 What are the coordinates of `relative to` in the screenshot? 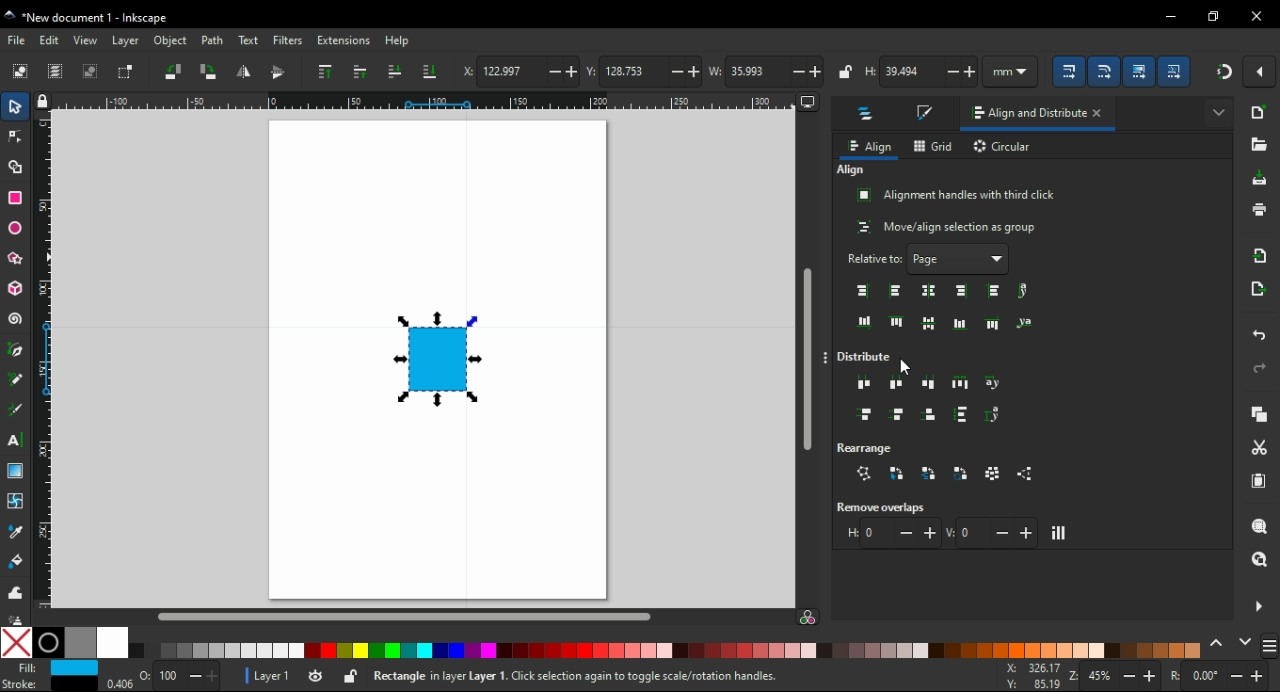 It's located at (929, 259).